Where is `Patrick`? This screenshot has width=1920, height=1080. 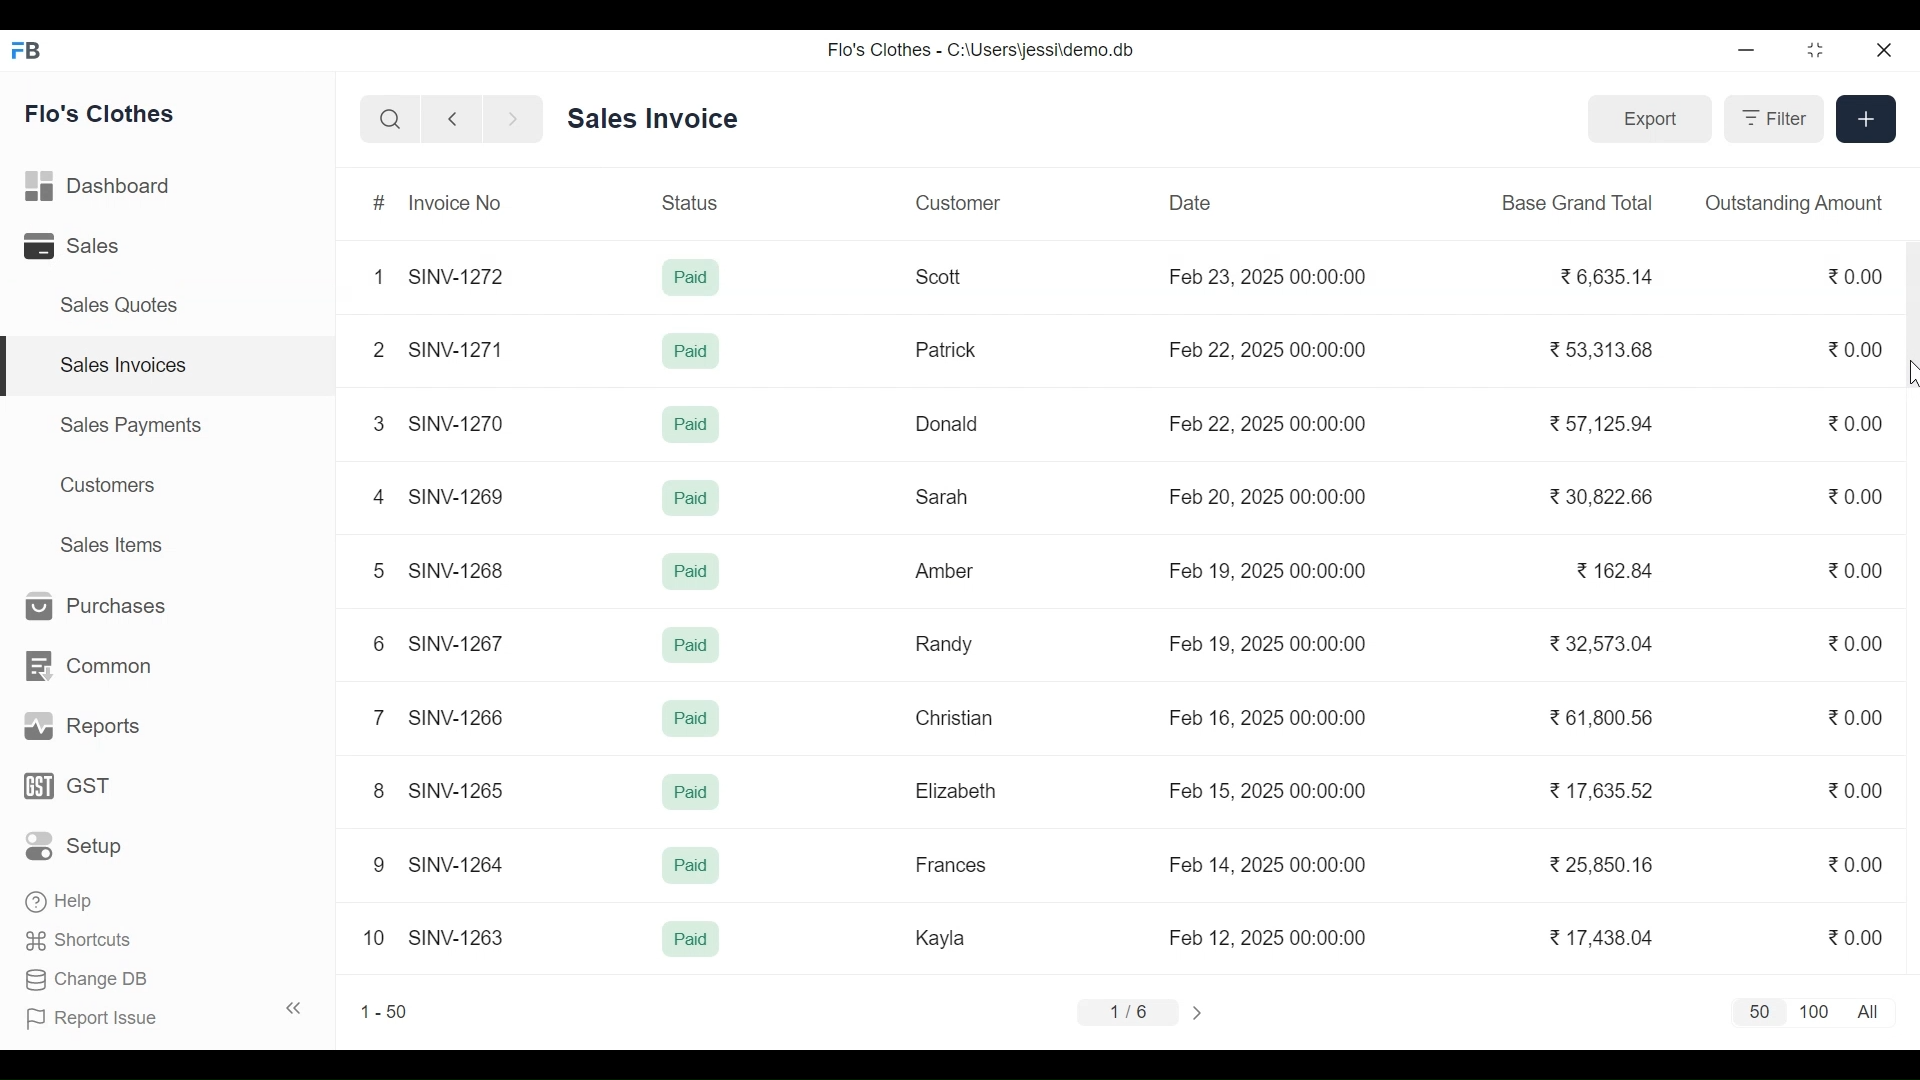 Patrick is located at coordinates (948, 349).